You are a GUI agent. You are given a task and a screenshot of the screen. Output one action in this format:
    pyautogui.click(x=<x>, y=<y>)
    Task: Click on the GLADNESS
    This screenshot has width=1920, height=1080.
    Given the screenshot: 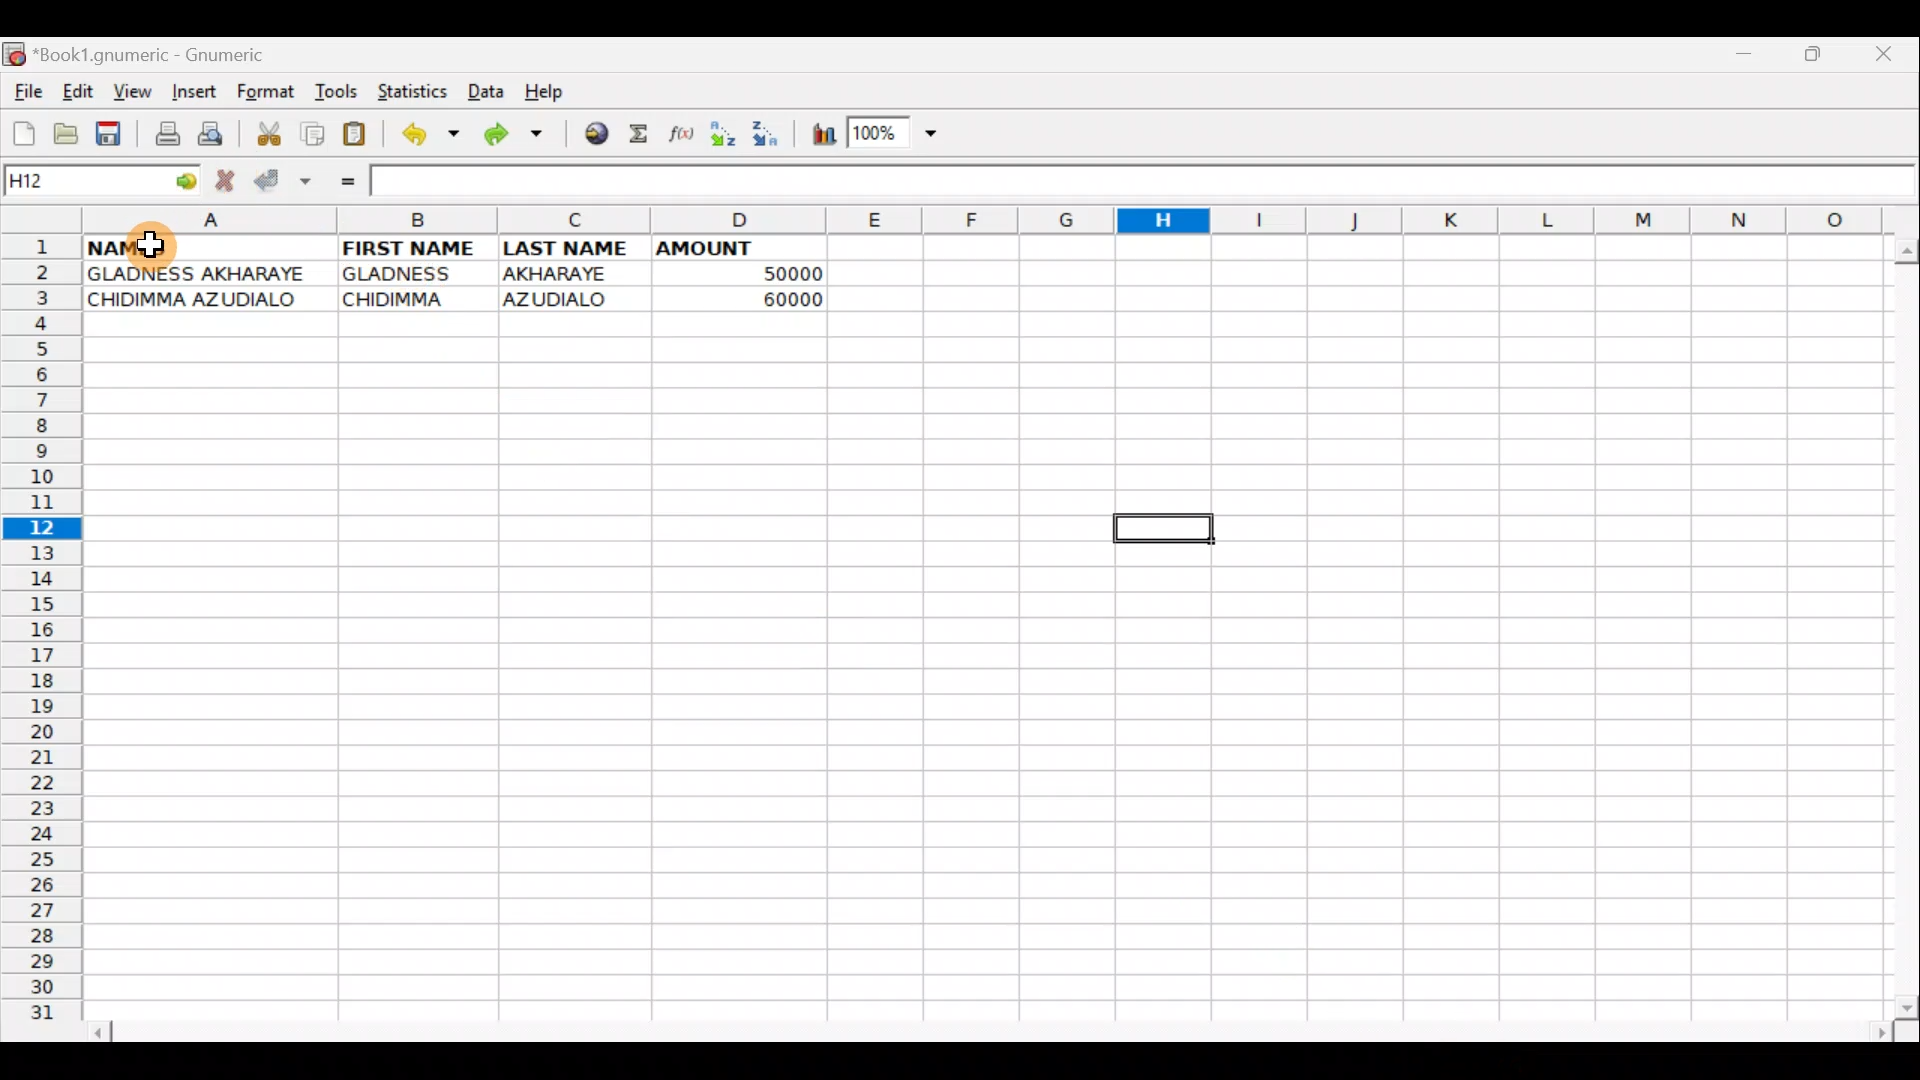 What is the action you would take?
    pyautogui.click(x=413, y=272)
    